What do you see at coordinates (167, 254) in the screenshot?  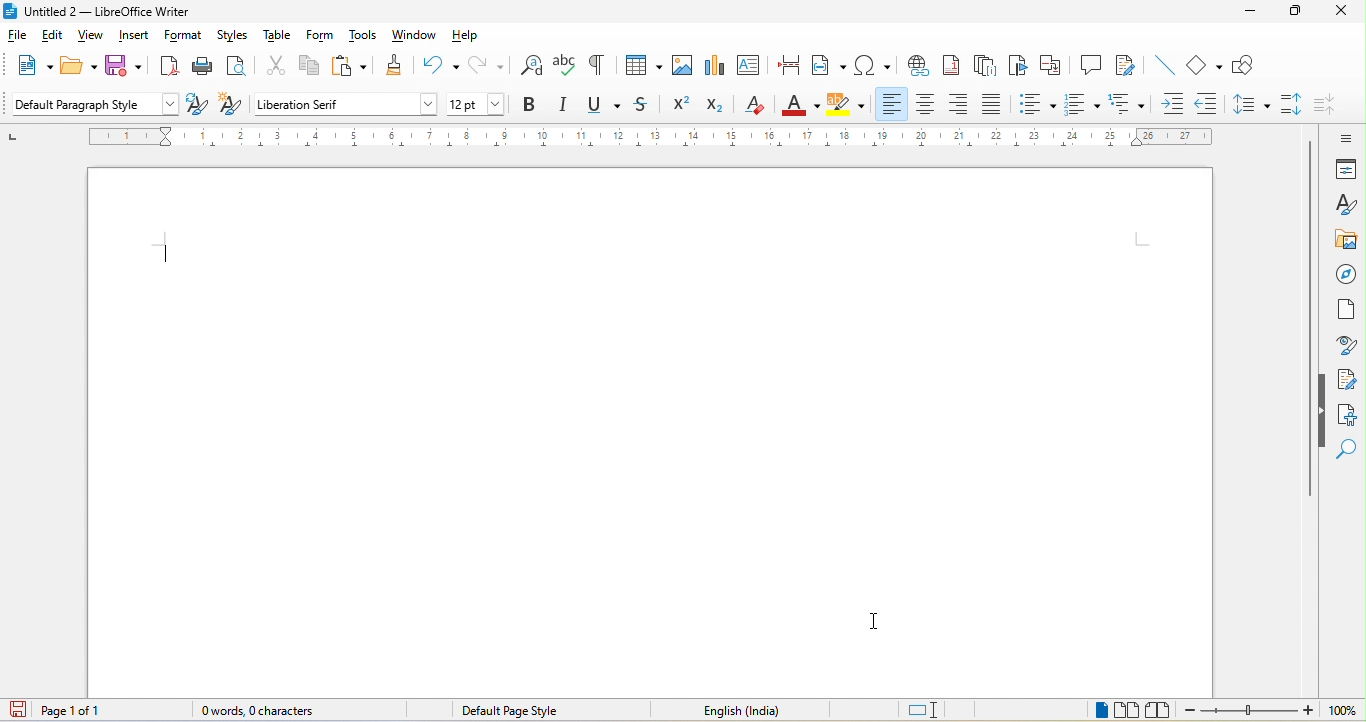 I see `cursor` at bounding box center [167, 254].